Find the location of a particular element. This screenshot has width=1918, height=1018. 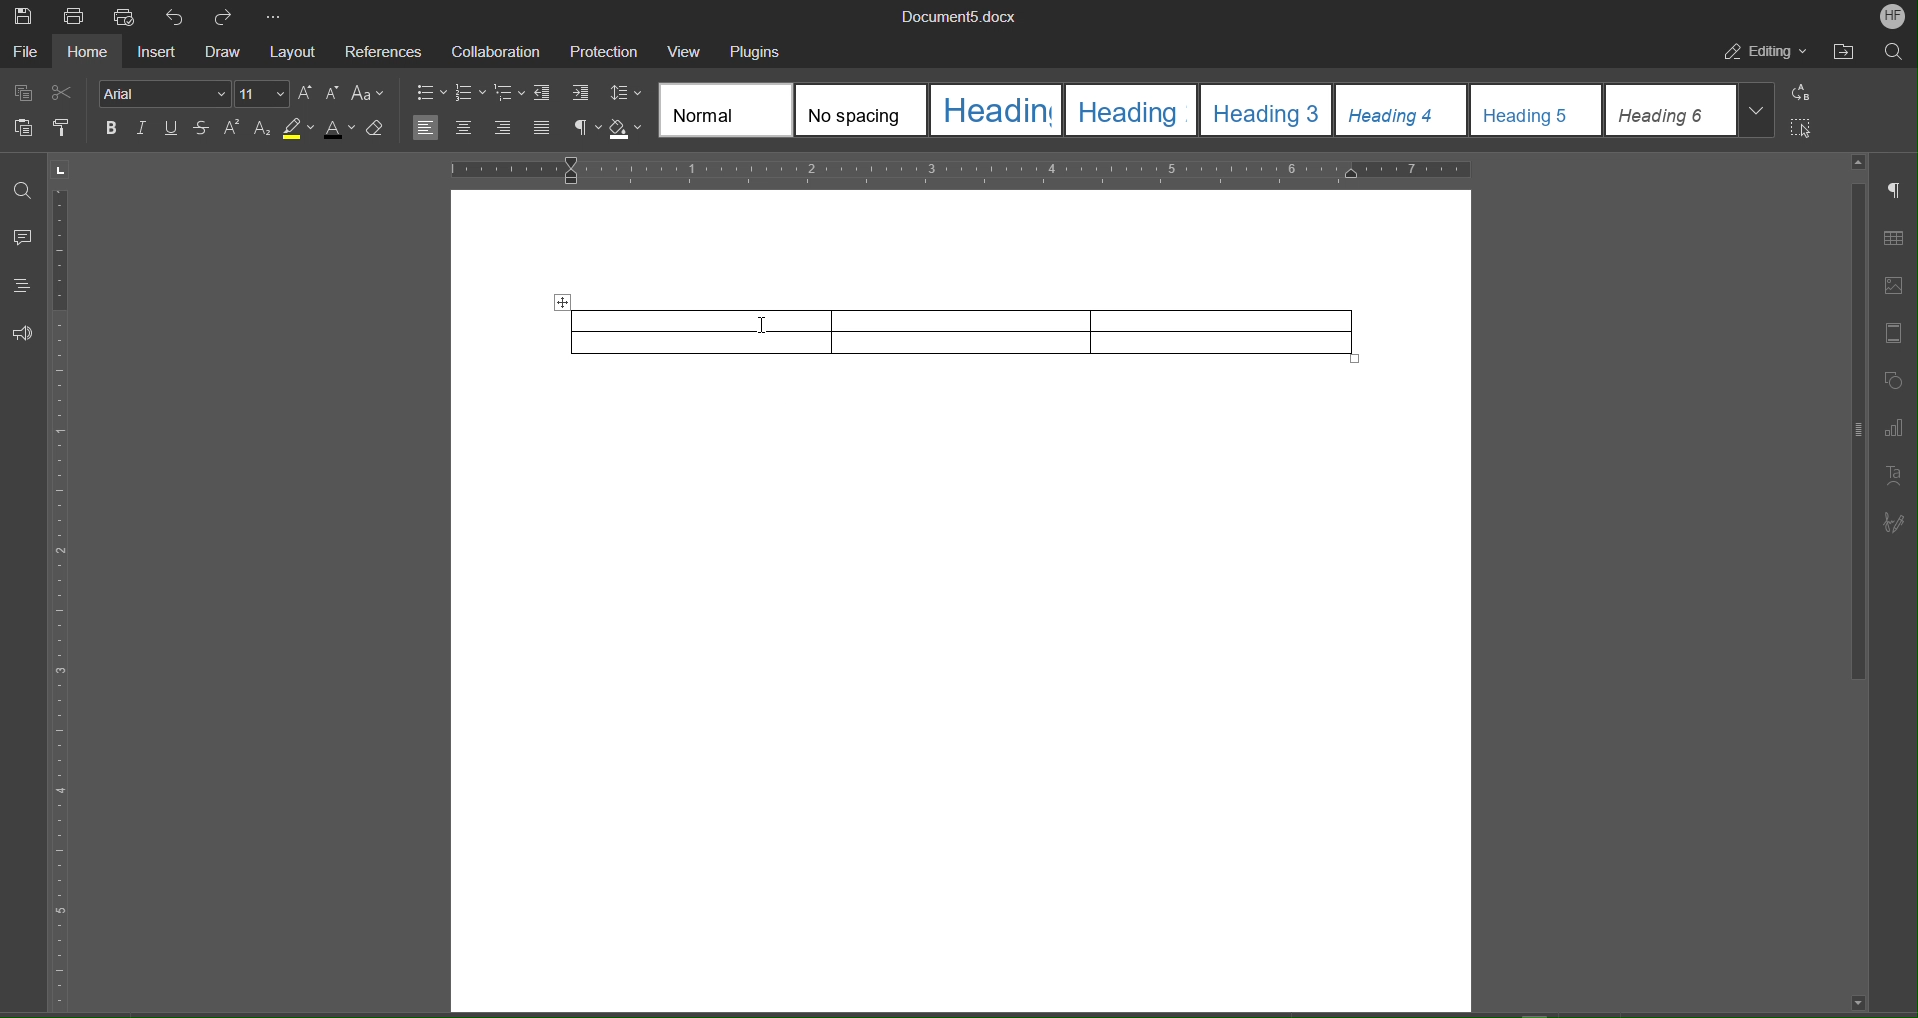

heading 2 is located at coordinates (1134, 111).